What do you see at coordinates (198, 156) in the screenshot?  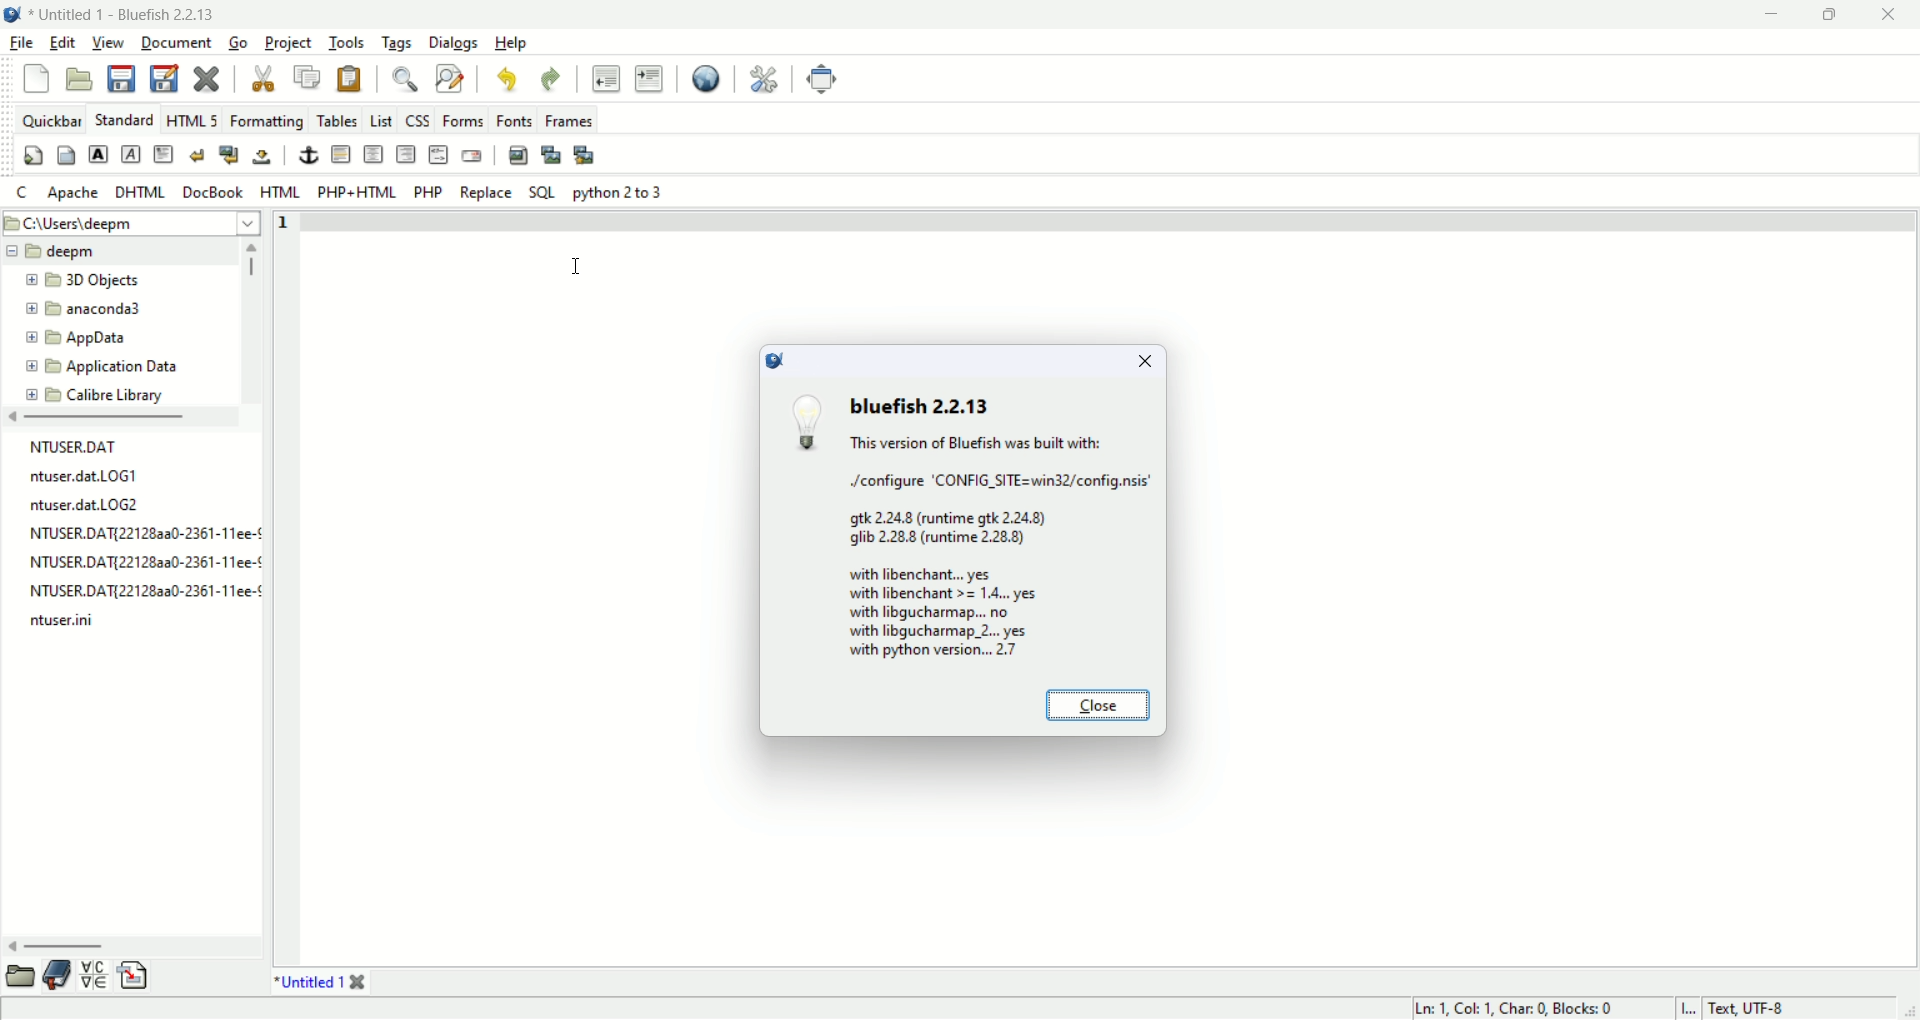 I see `break` at bounding box center [198, 156].